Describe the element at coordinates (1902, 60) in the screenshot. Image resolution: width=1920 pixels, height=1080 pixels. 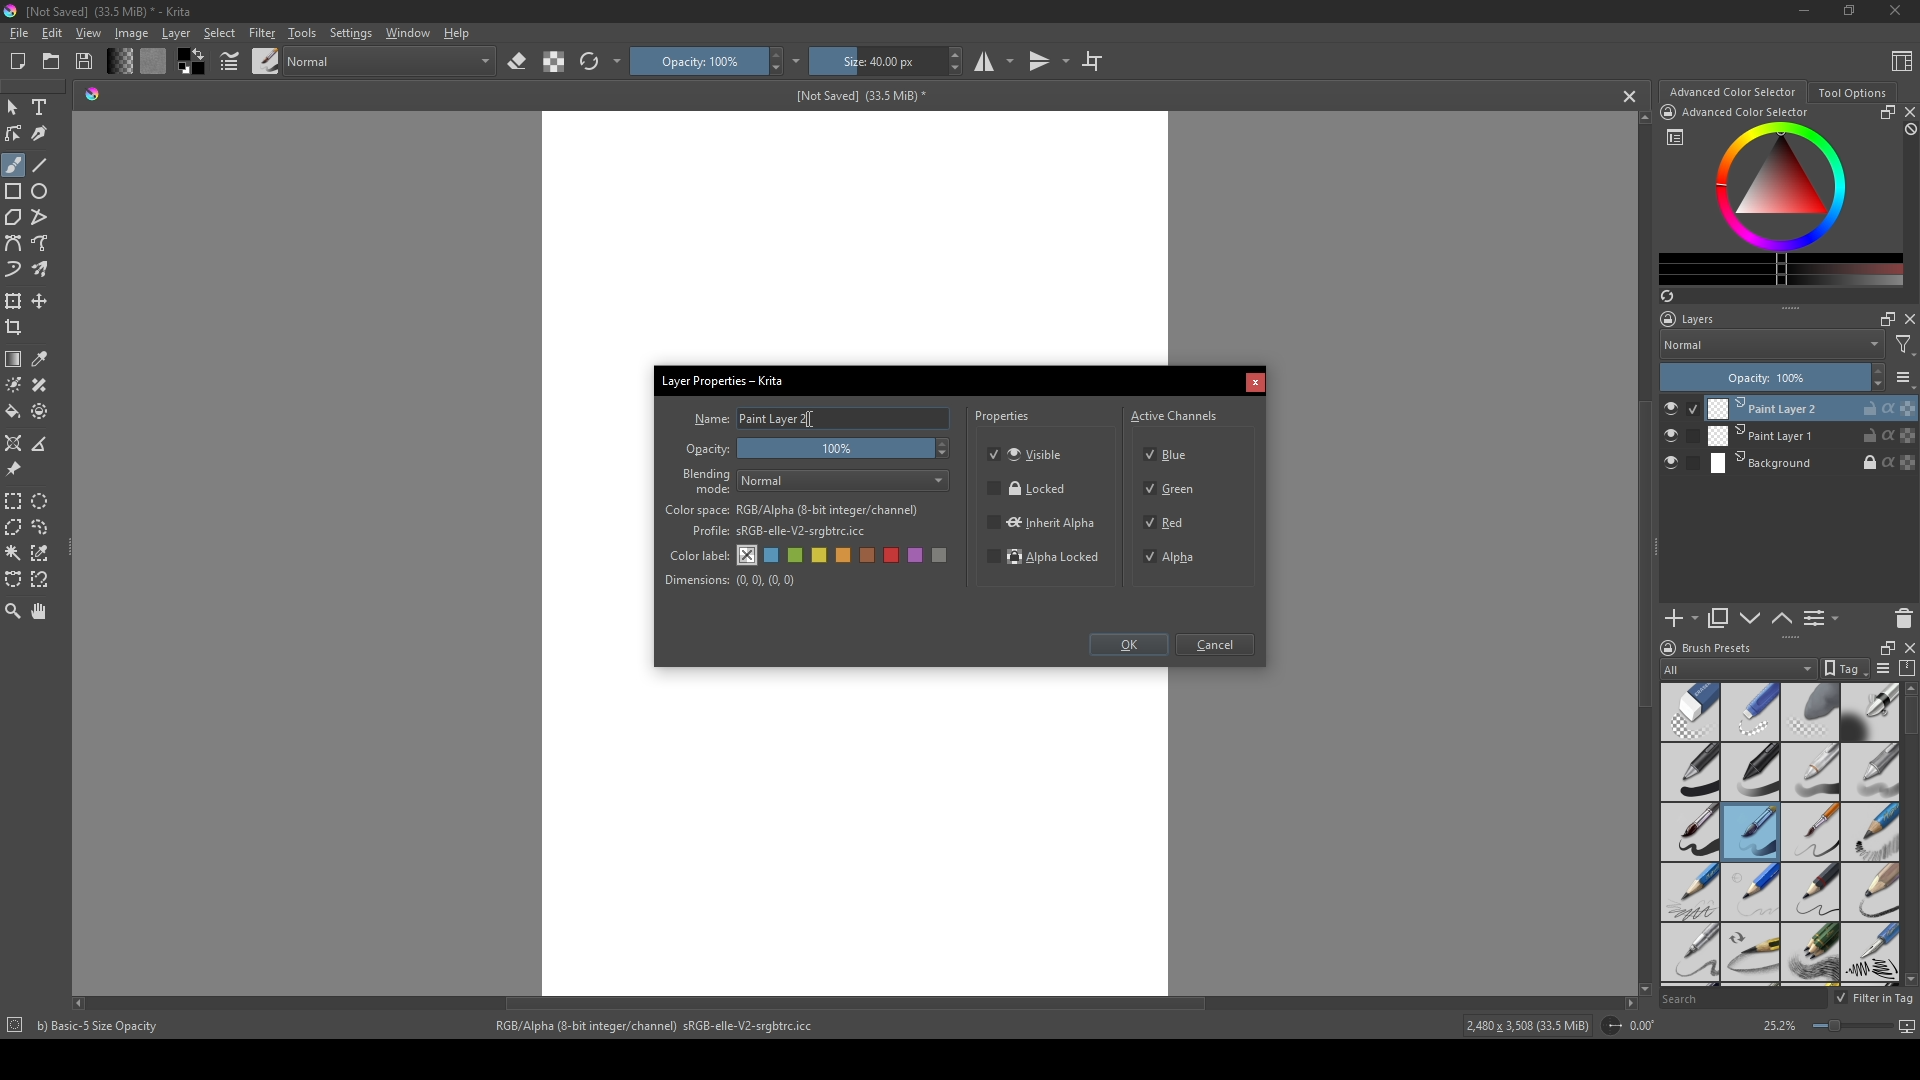
I see `Content` at that location.